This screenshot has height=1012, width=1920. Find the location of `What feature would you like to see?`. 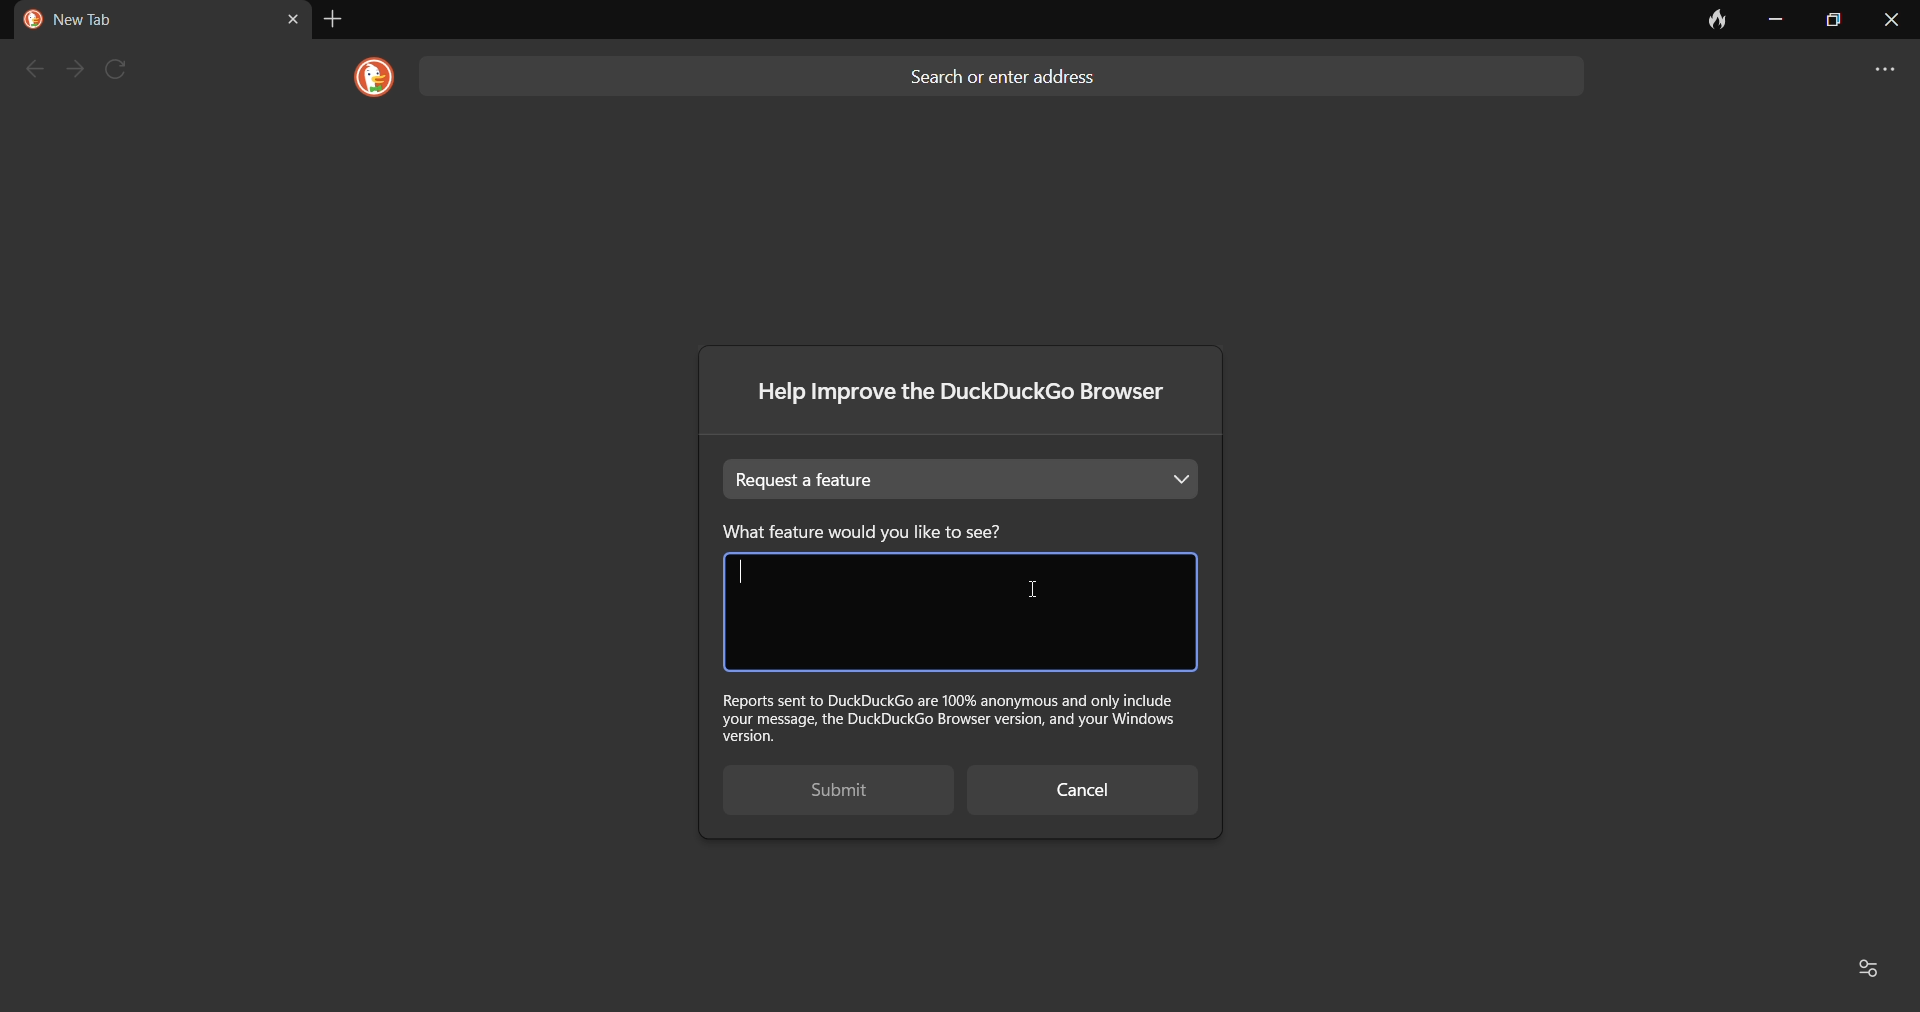

What feature would you like to see? is located at coordinates (898, 531).